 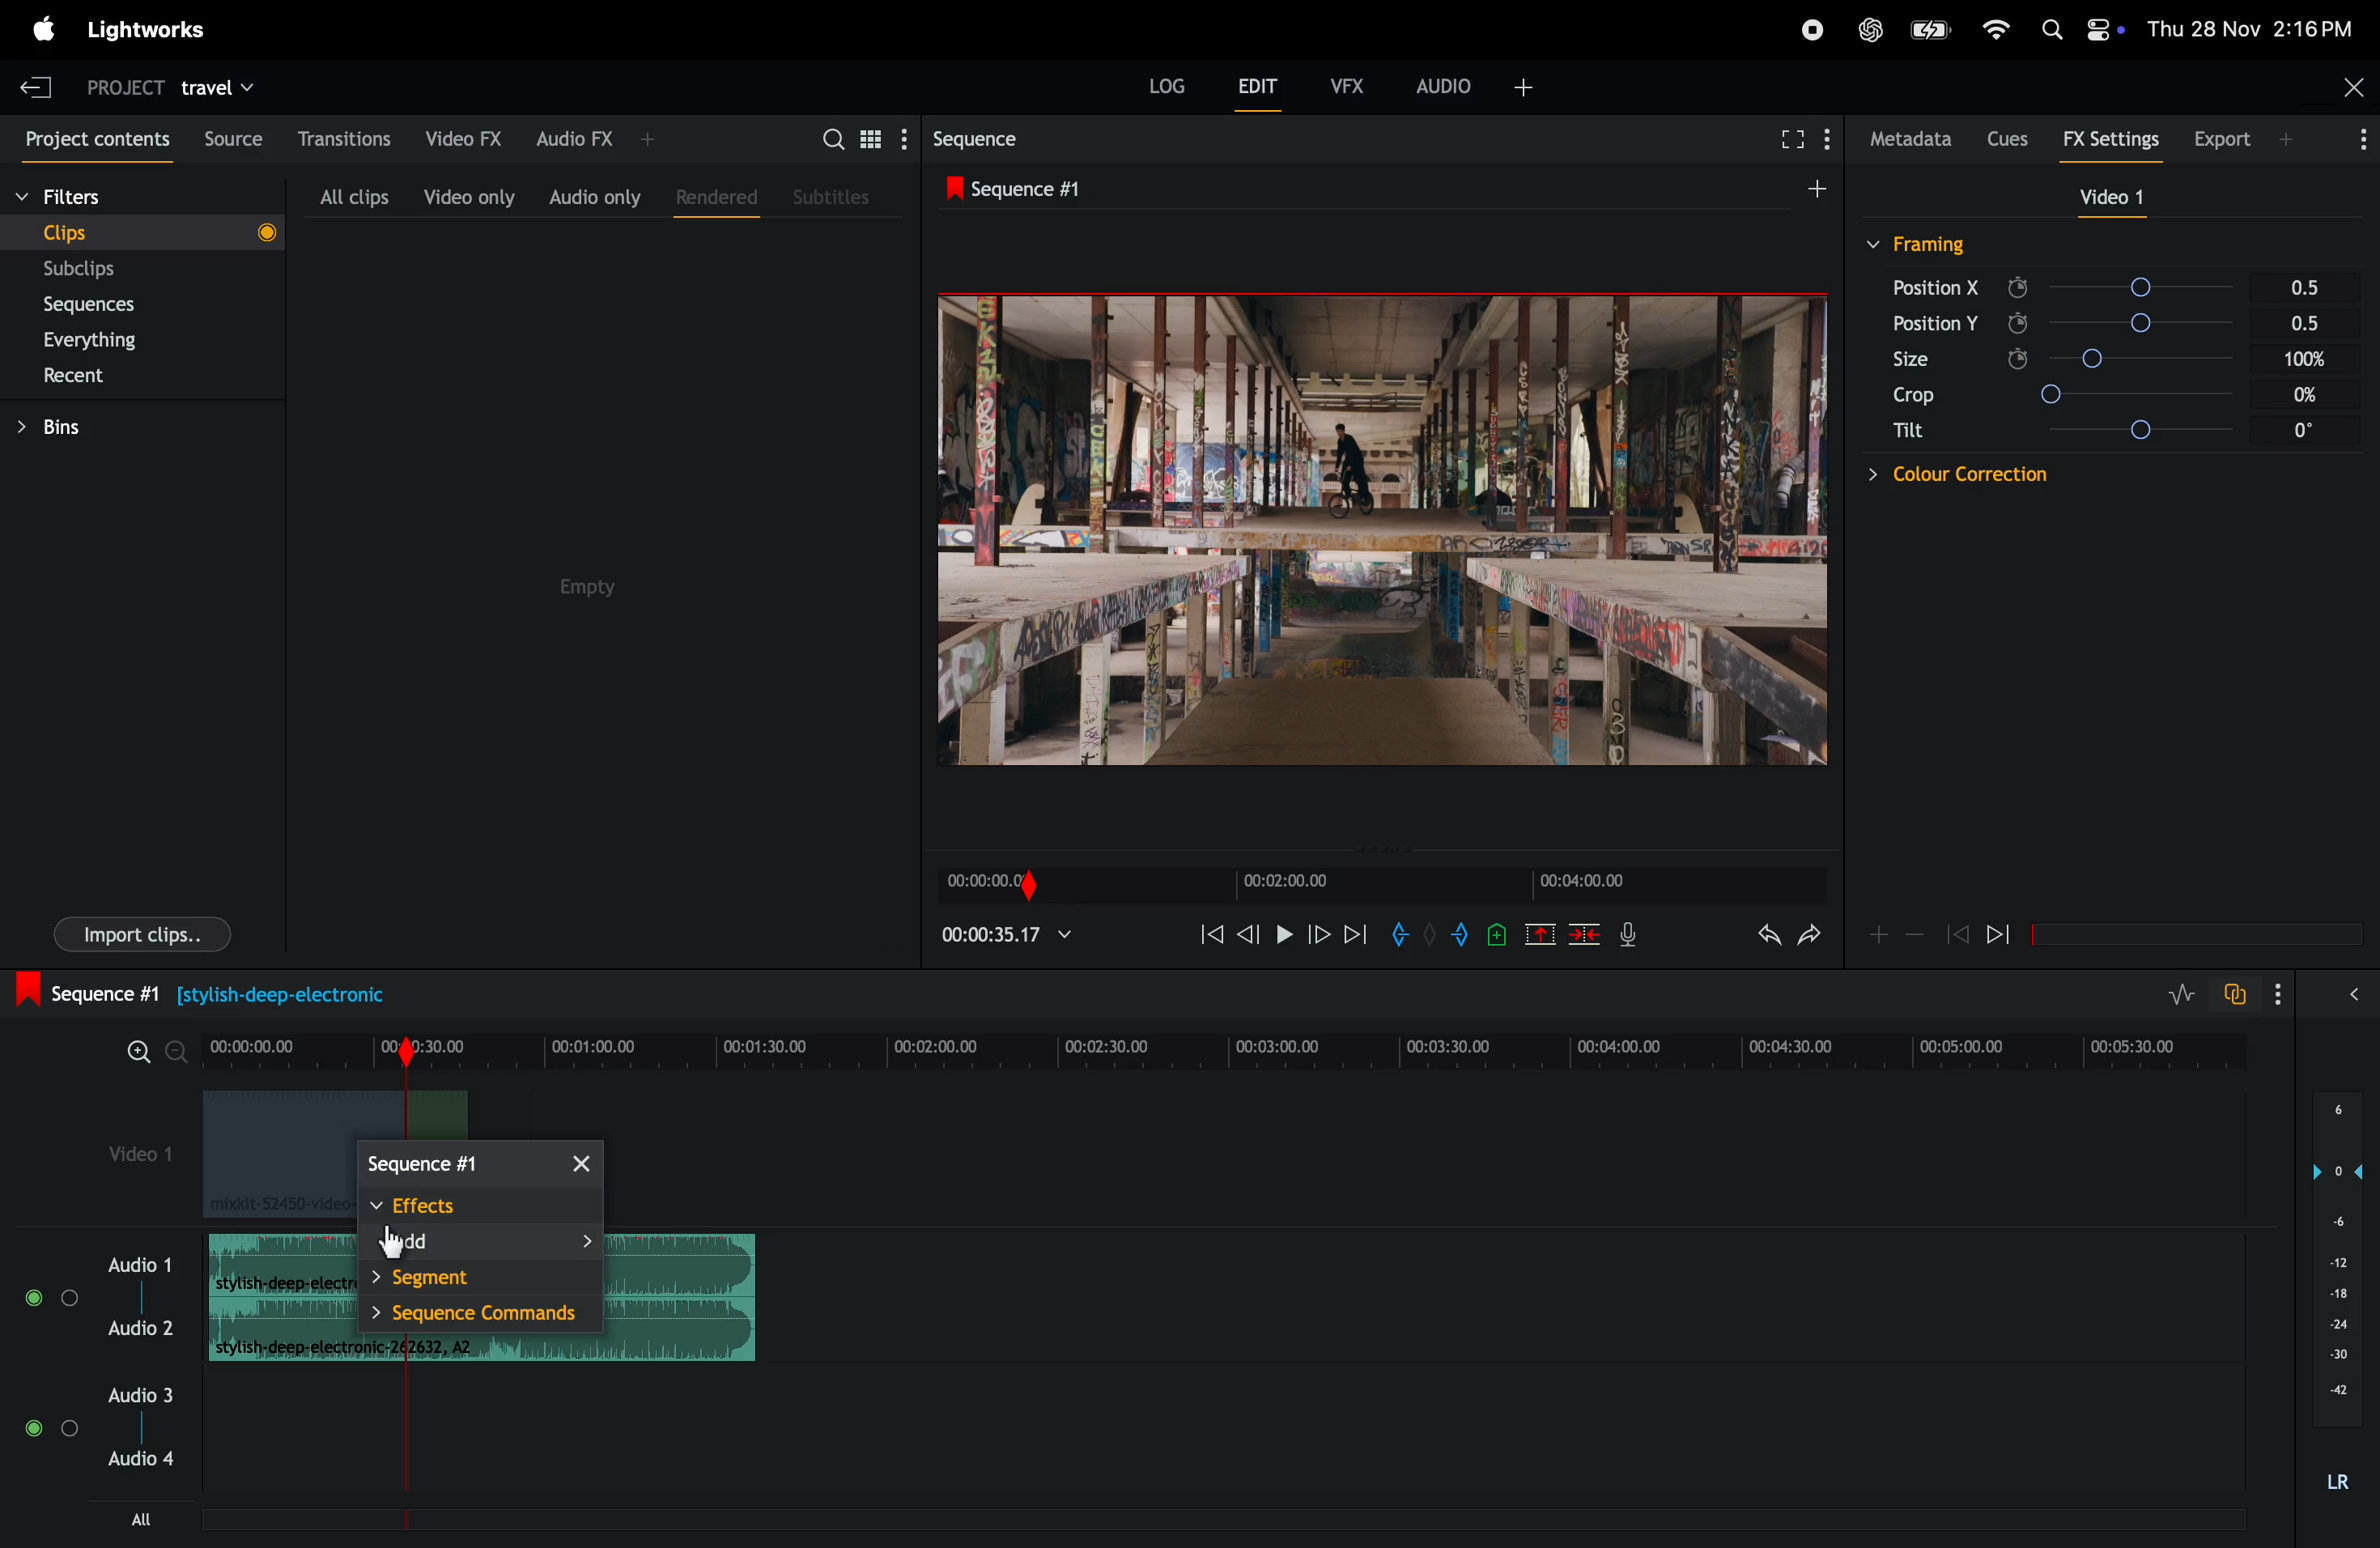 I want to click on position y, so click(x=1933, y=322).